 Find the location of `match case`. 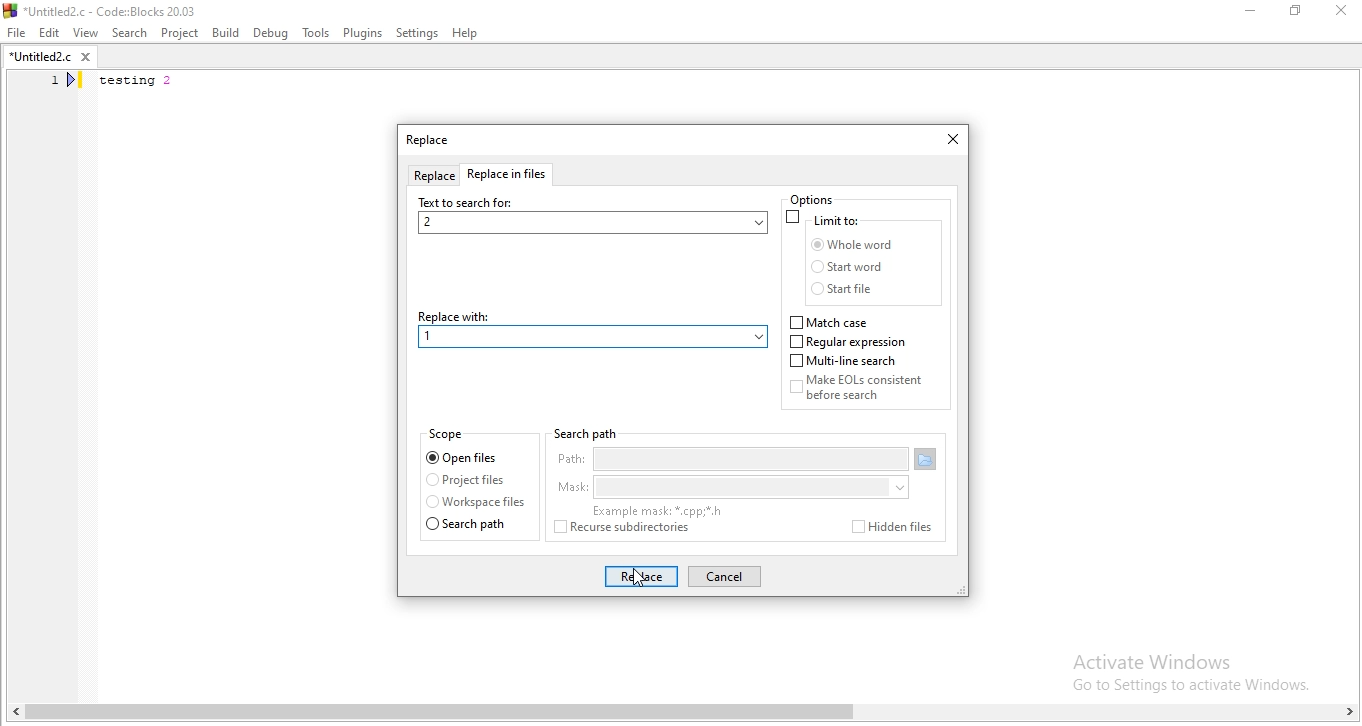

match case is located at coordinates (831, 322).